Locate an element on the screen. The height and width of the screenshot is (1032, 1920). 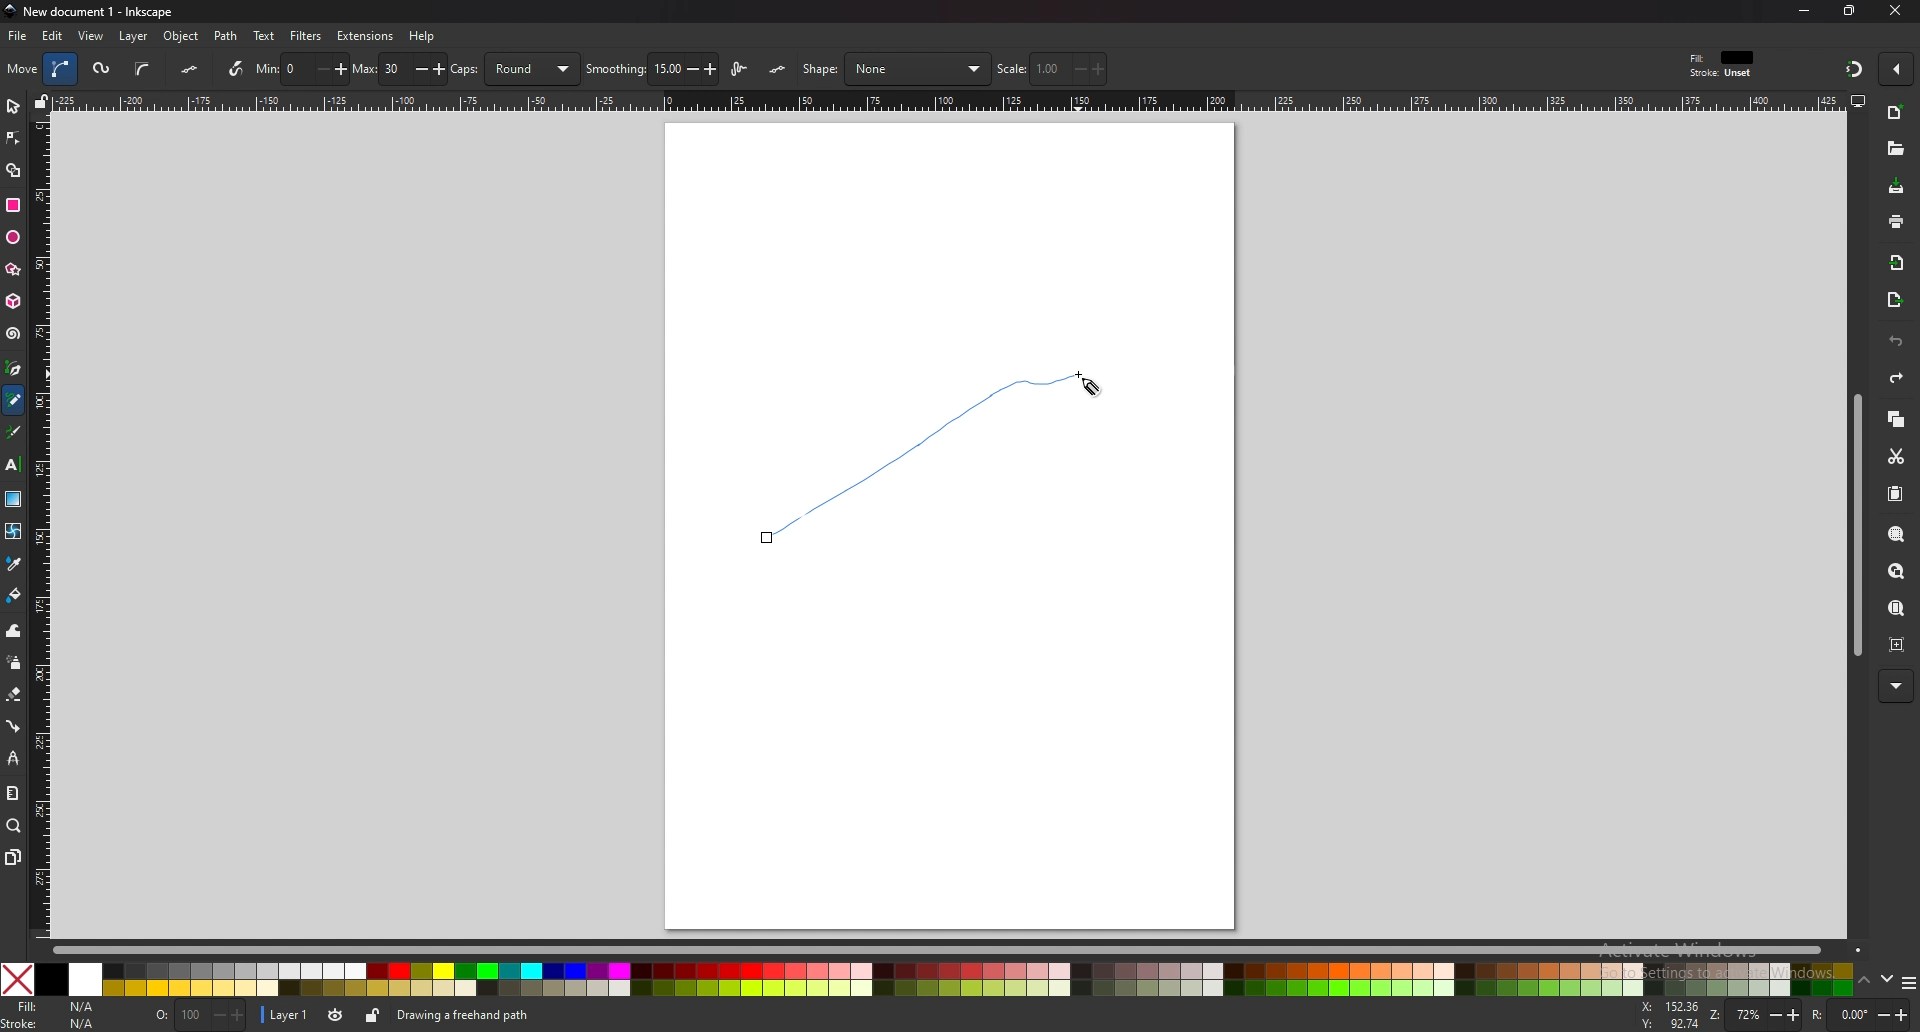
lock guides is located at coordinates (41, 100).